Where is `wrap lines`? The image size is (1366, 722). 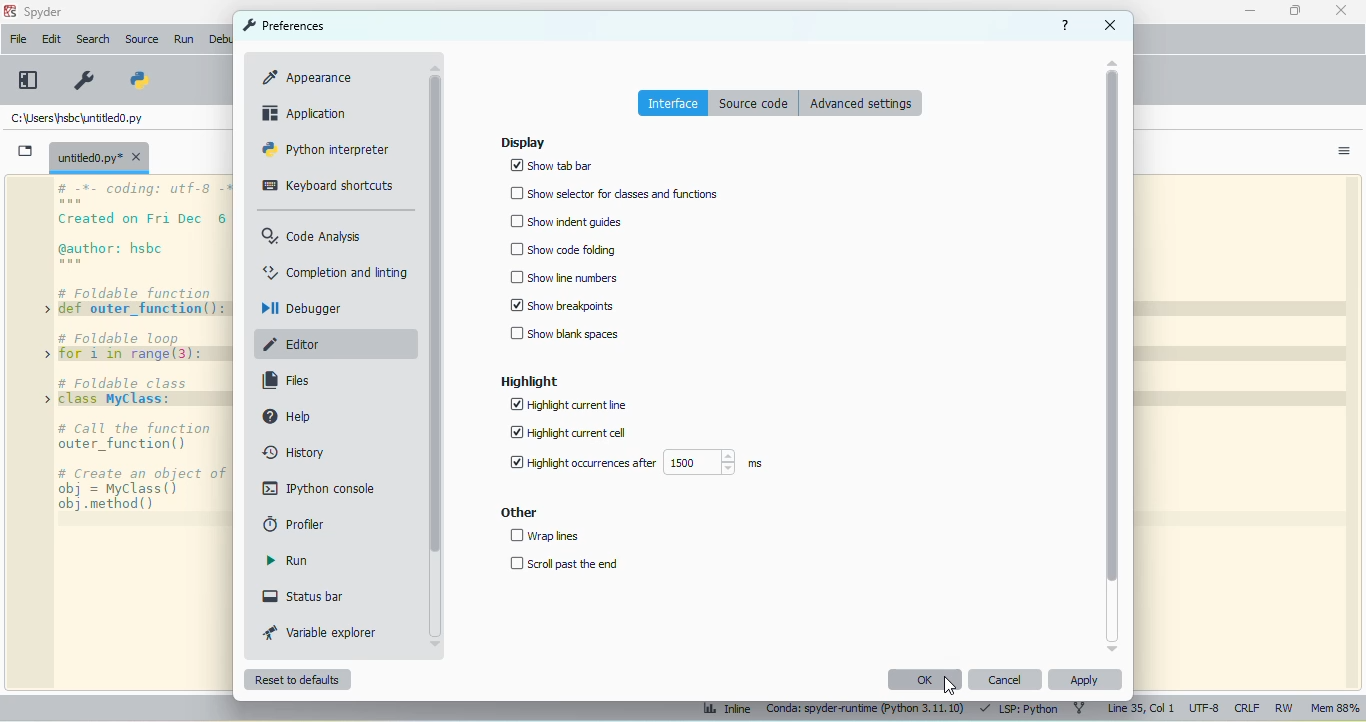
wrap lines is located at coordinates (546, 536).